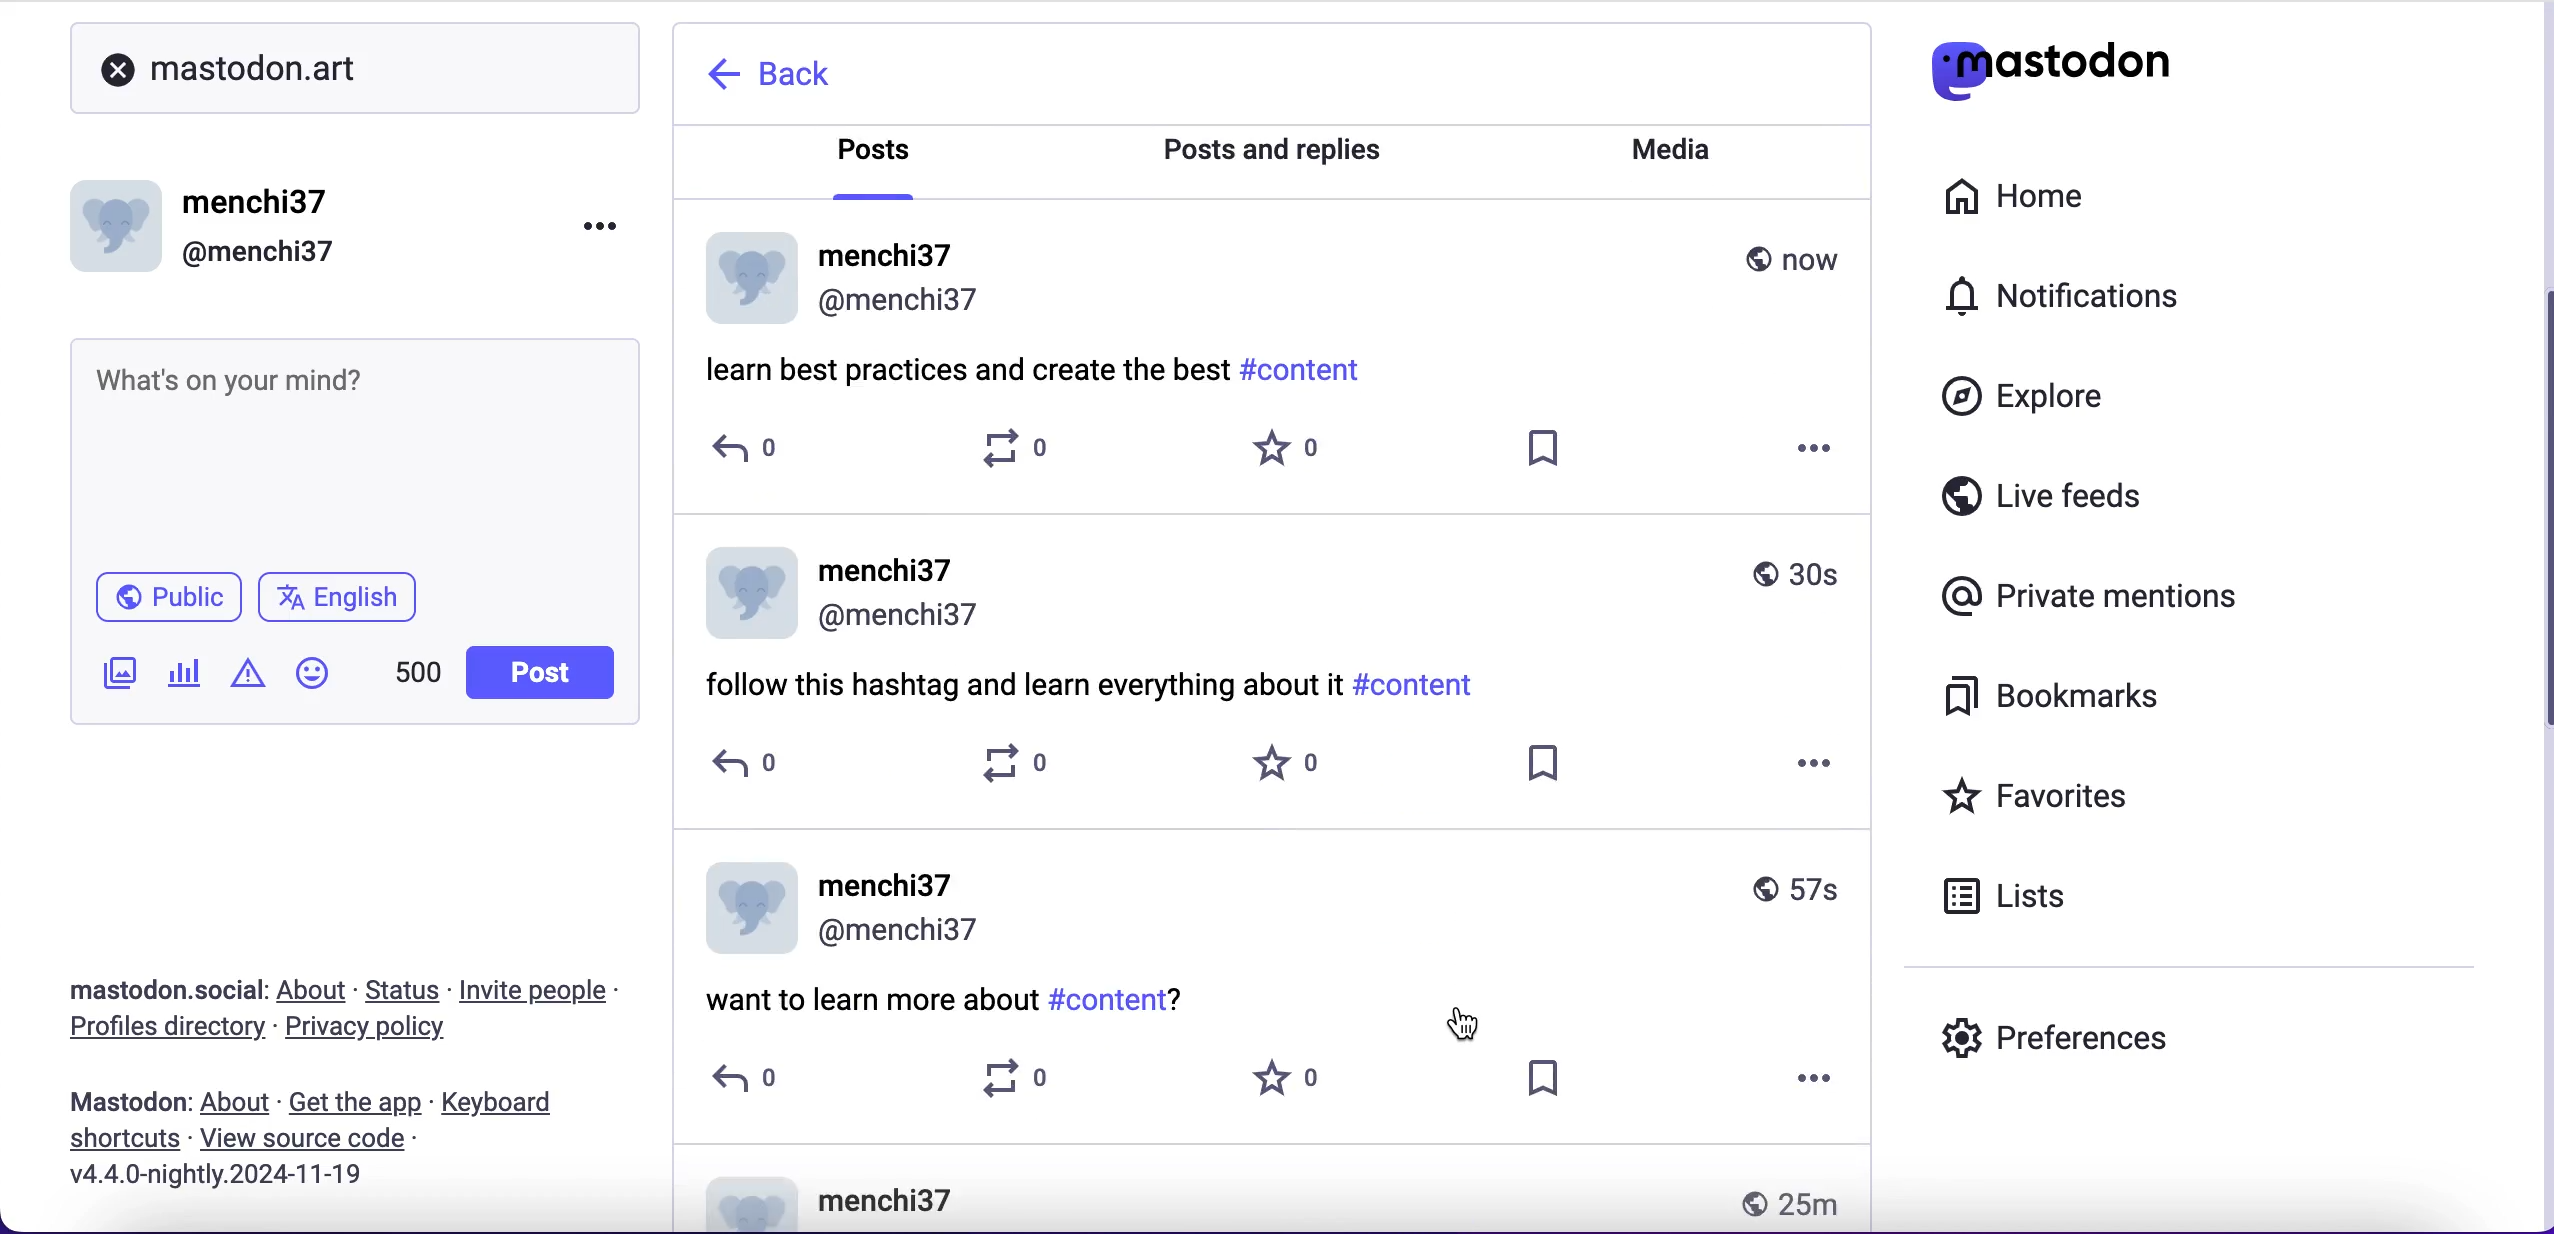  Describe the element at coordinates (1552, 1086) in the screenshot. I see `save` at that location.